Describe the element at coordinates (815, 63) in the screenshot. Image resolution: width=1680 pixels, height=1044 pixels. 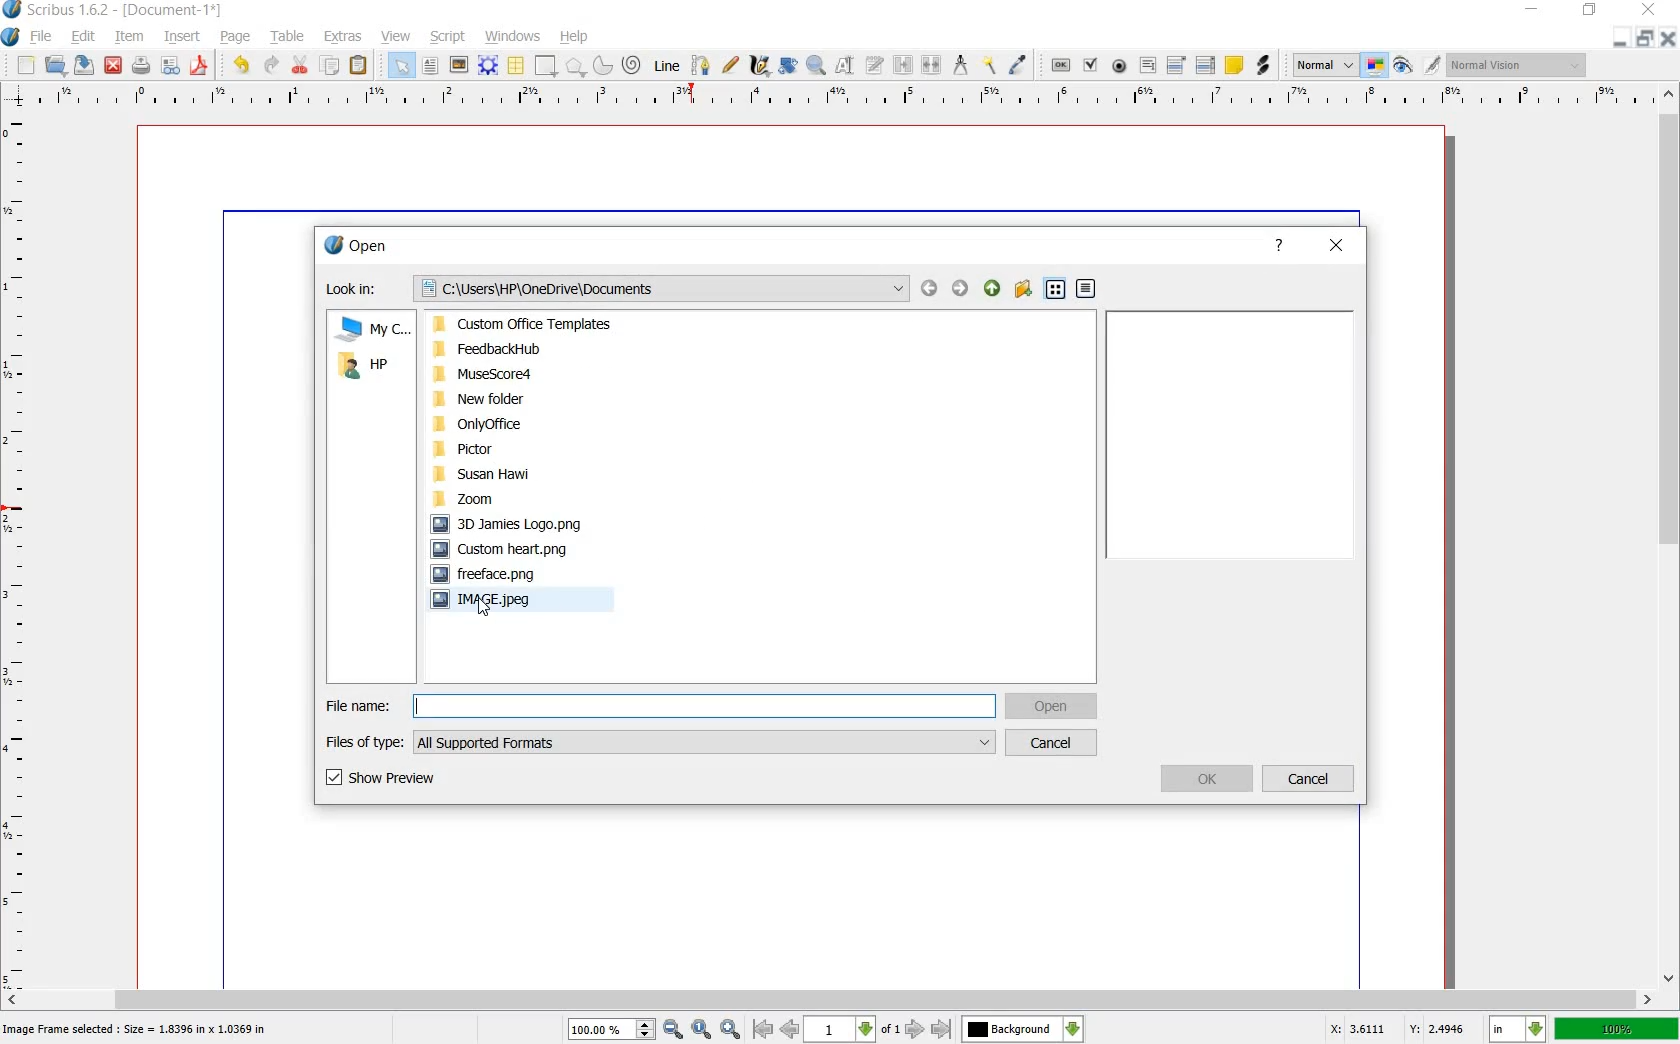
I see `zoom in or out` at that location.